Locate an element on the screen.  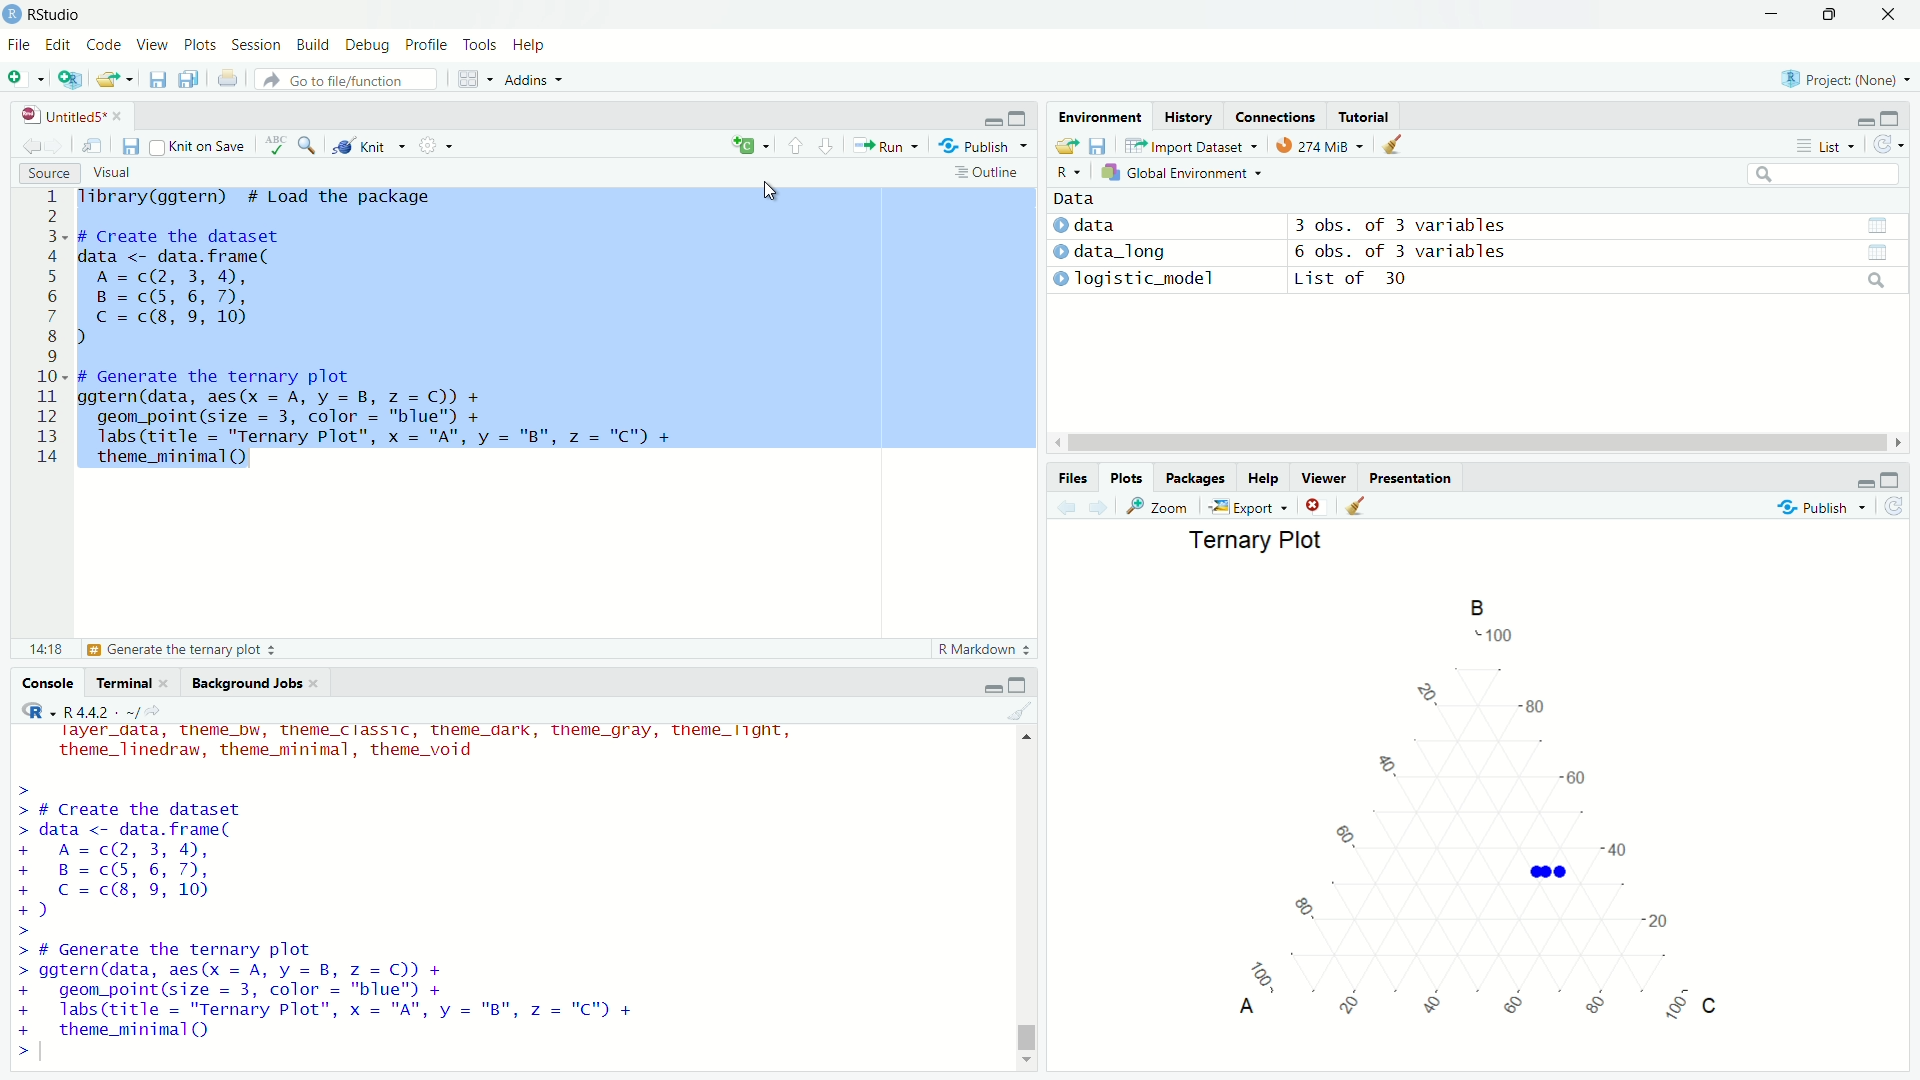
» Publish is located at coordinates (976, 145).